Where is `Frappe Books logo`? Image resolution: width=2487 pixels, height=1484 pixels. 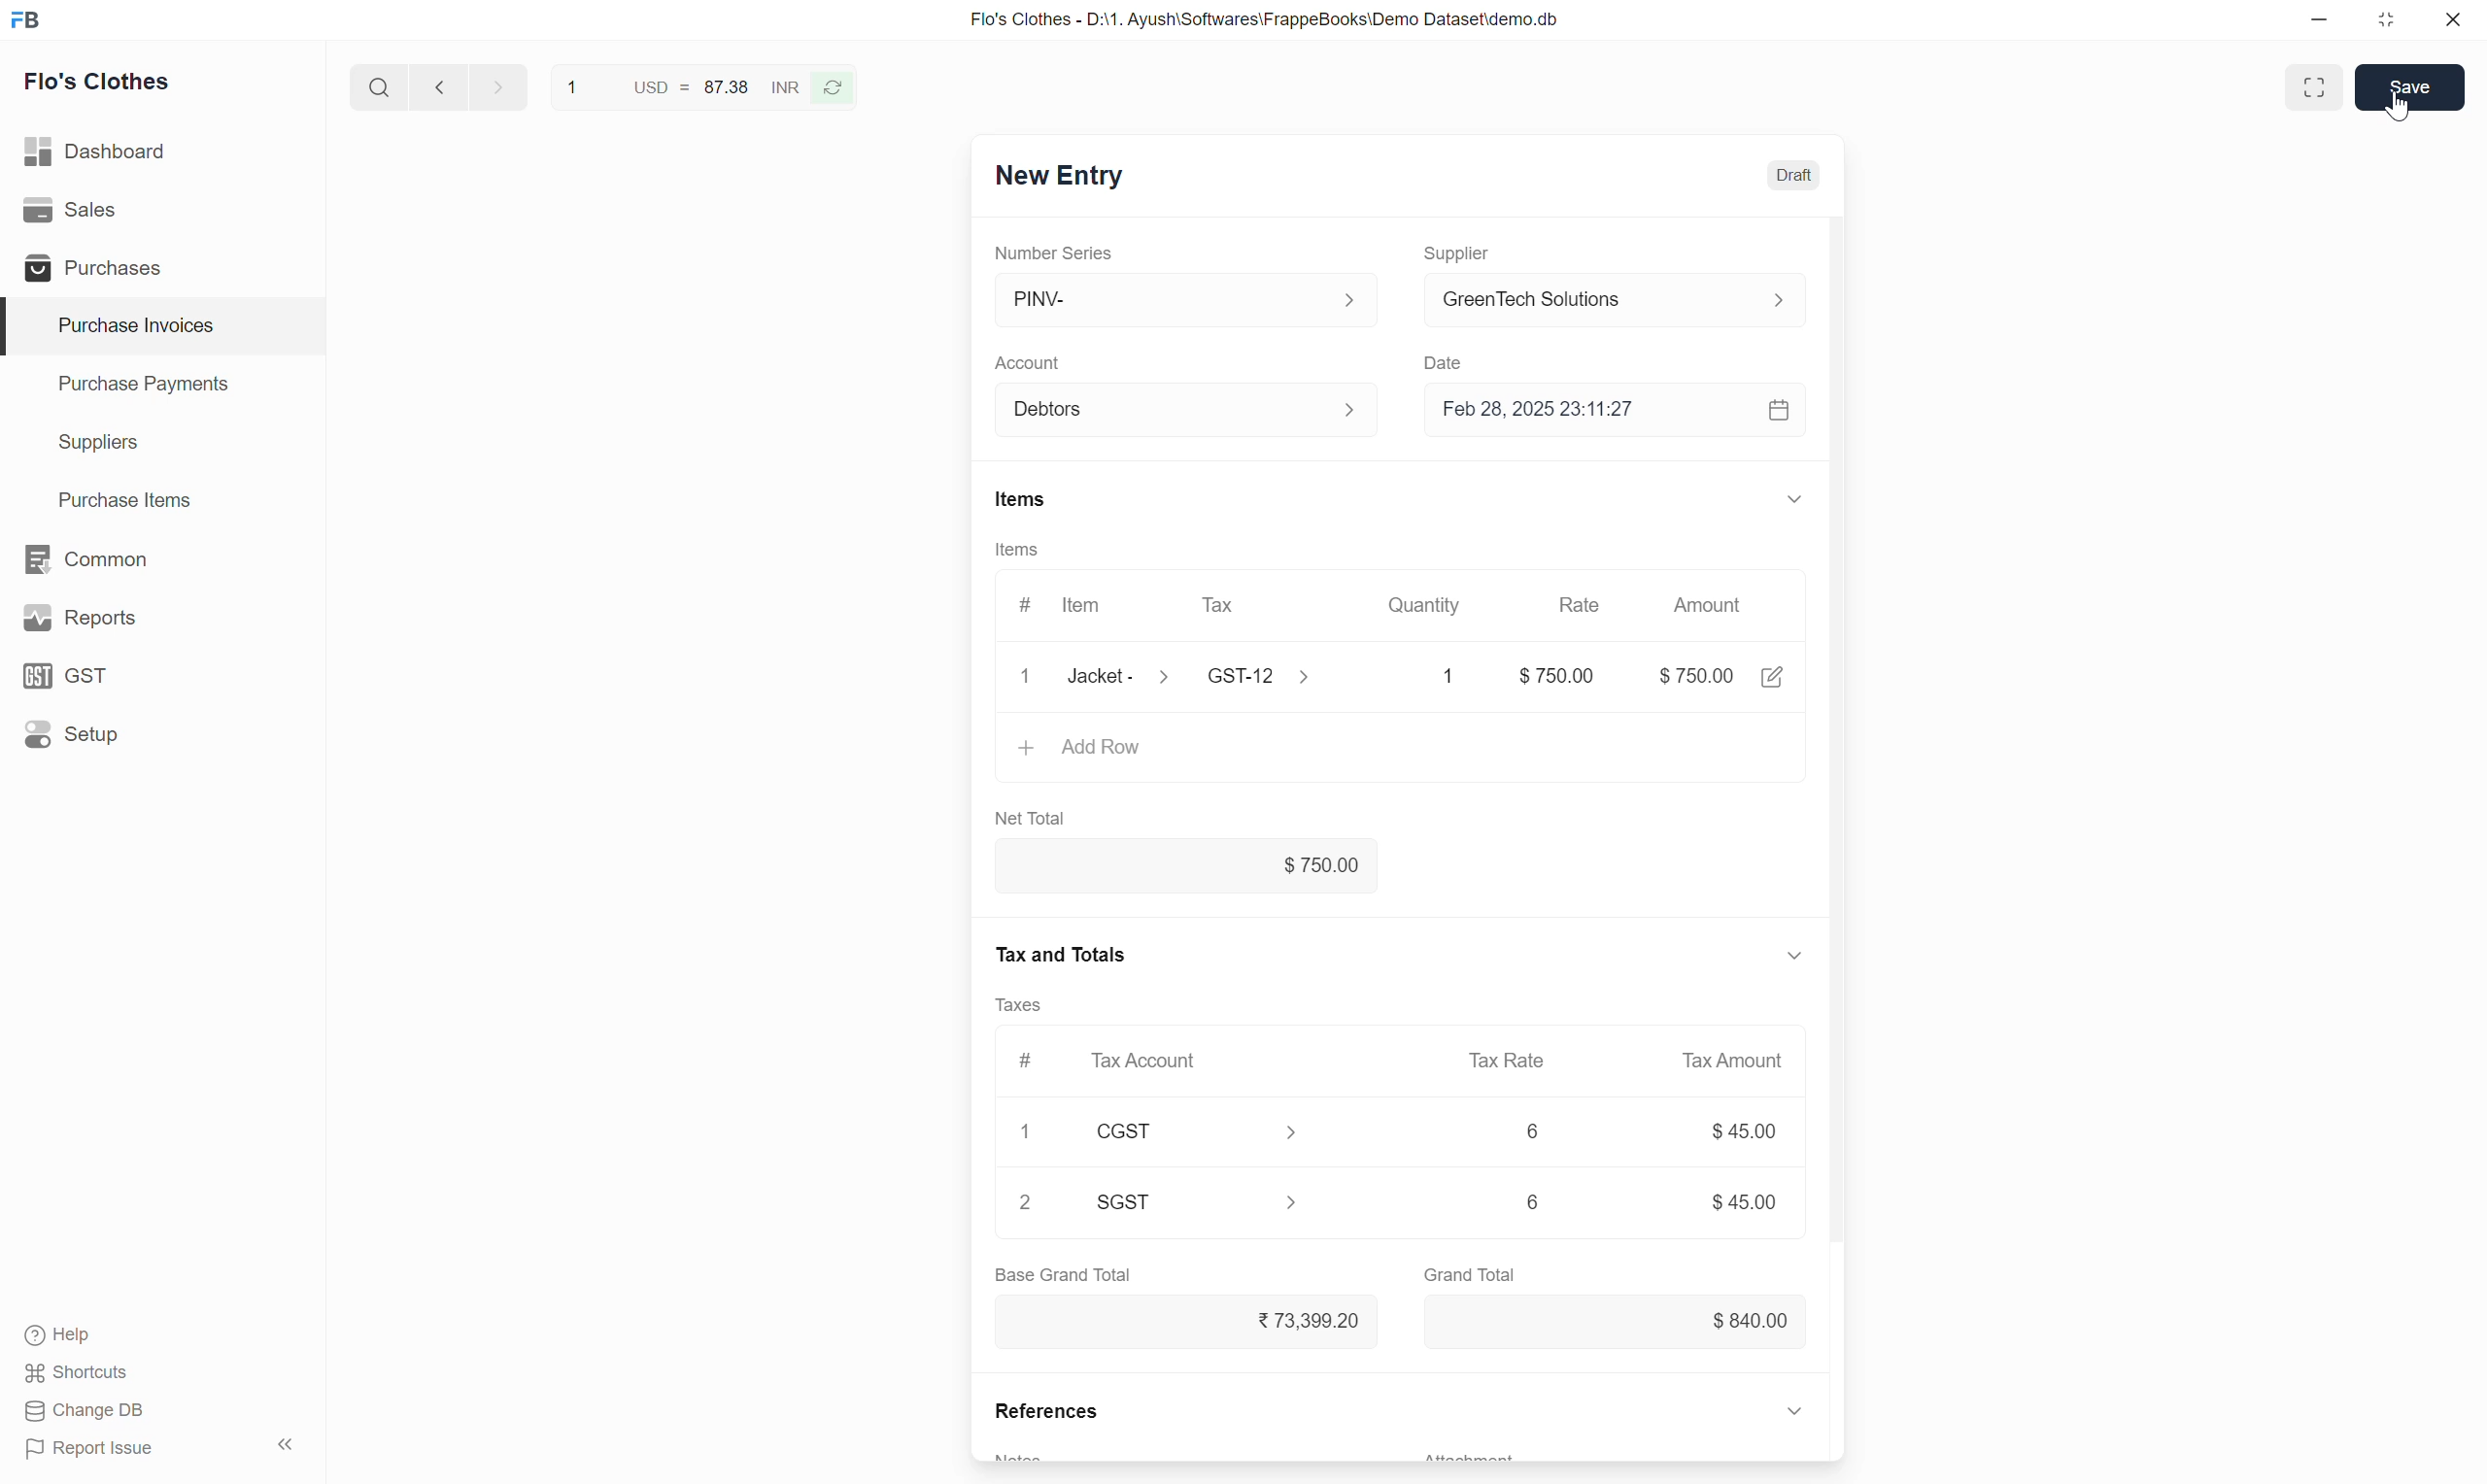 Frappe Books logo is located at coordinates (24, 20).